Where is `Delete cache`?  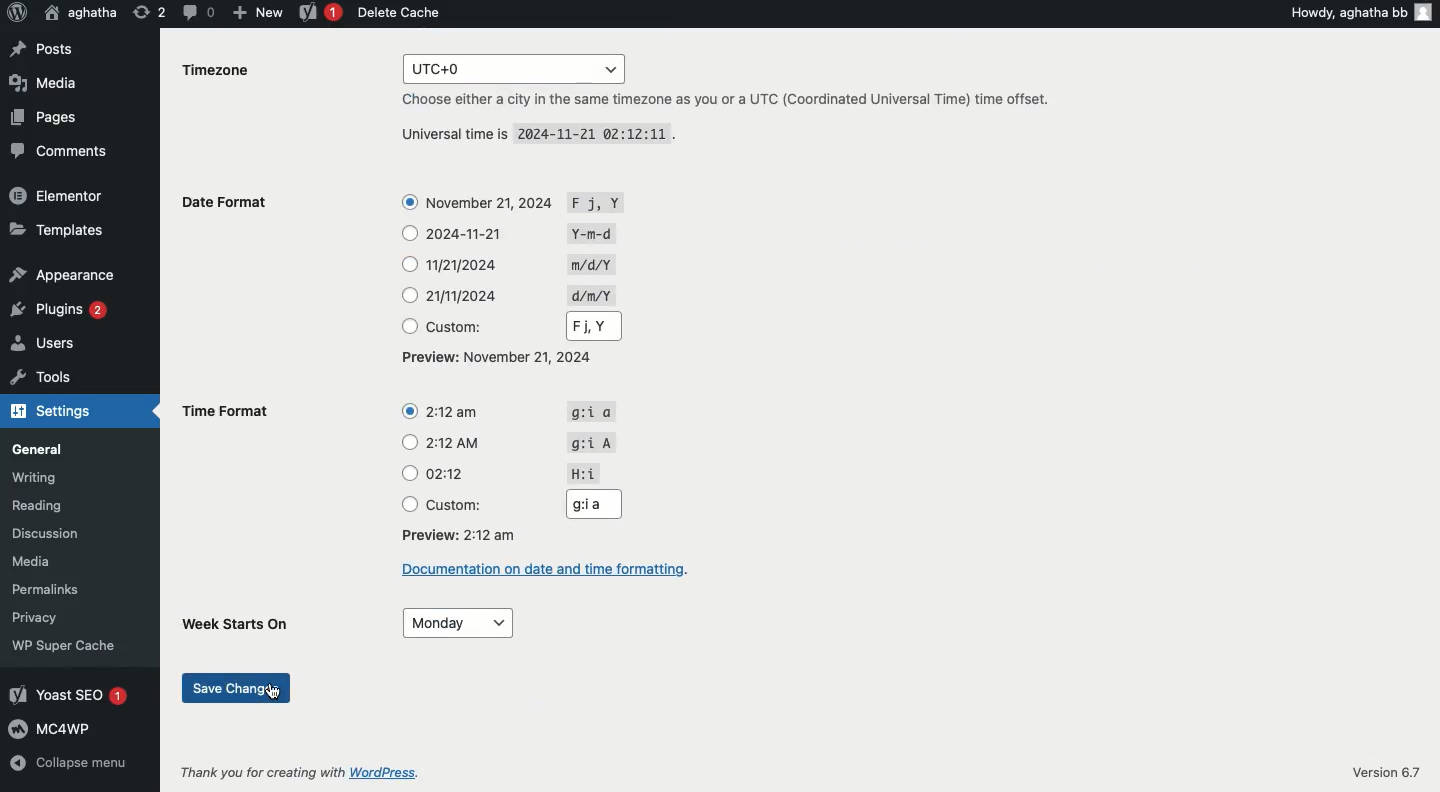
Delete cache is located at coordinates (396, 12).